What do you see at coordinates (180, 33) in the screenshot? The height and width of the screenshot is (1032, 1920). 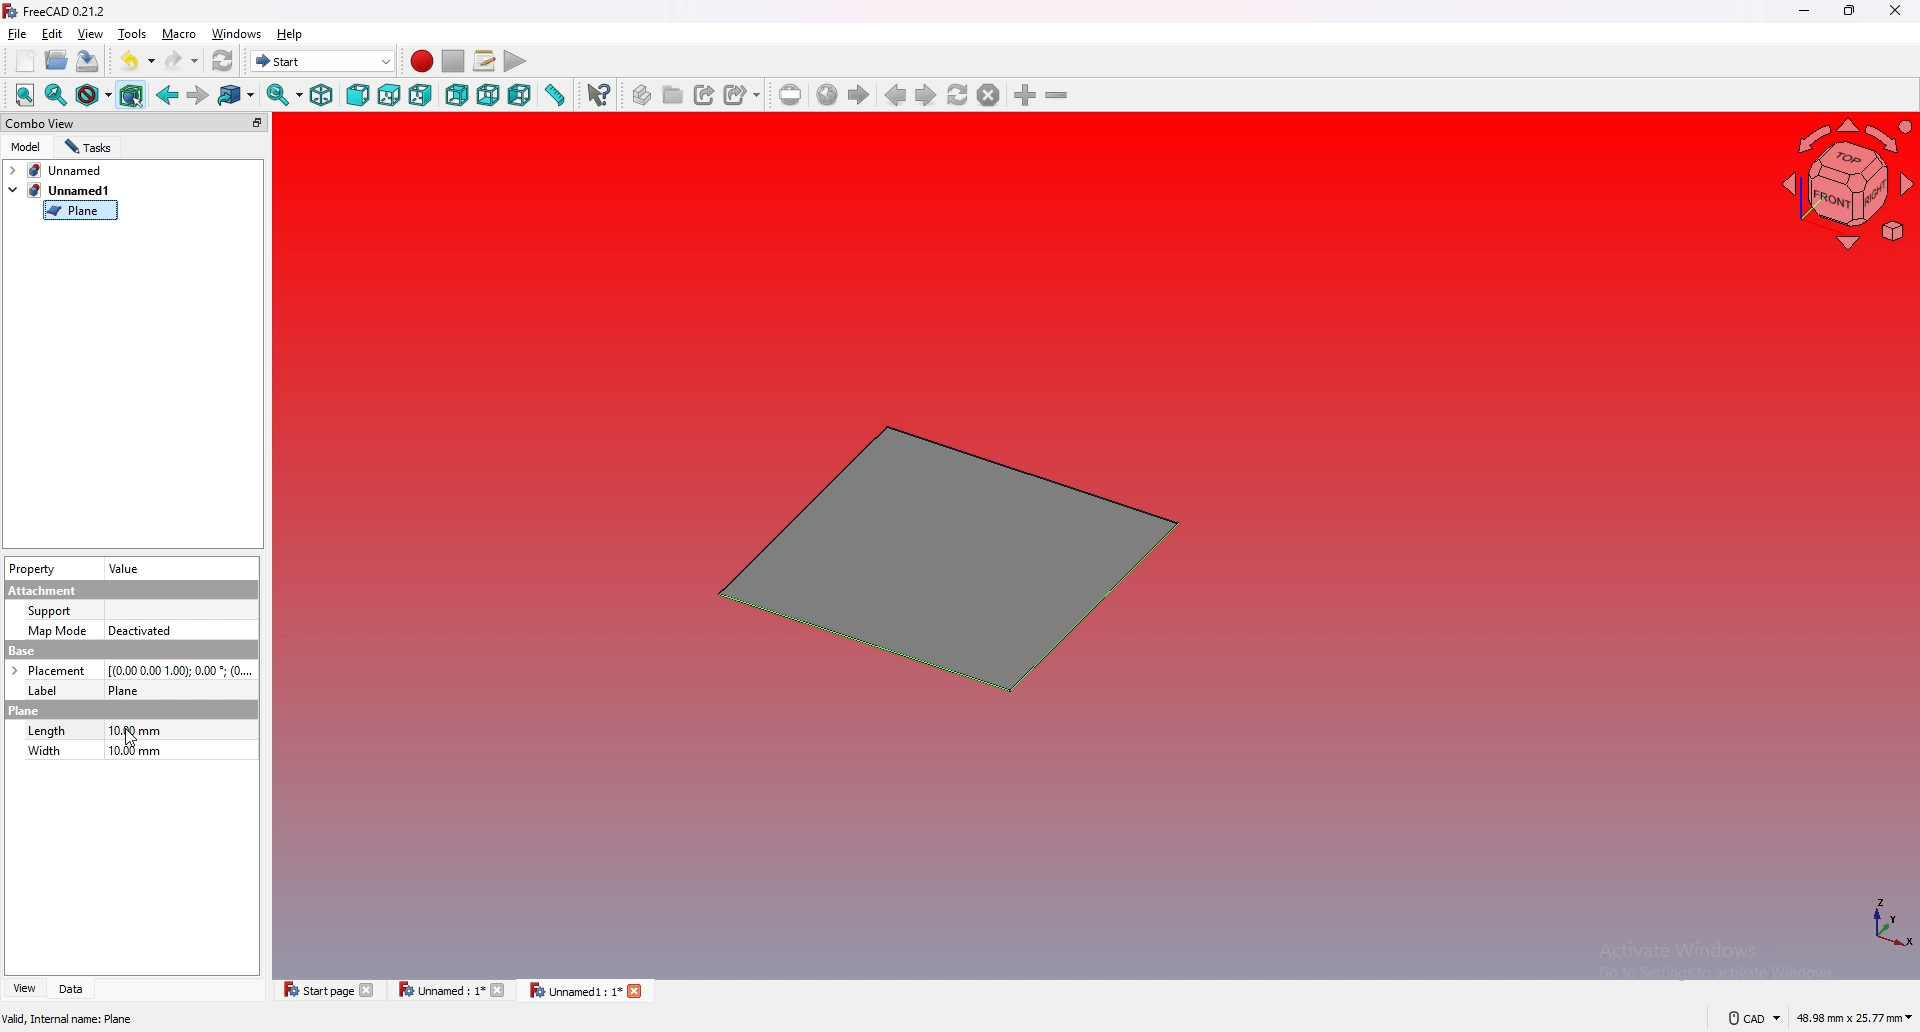 I see `macro` at bounding box center [180, 33].